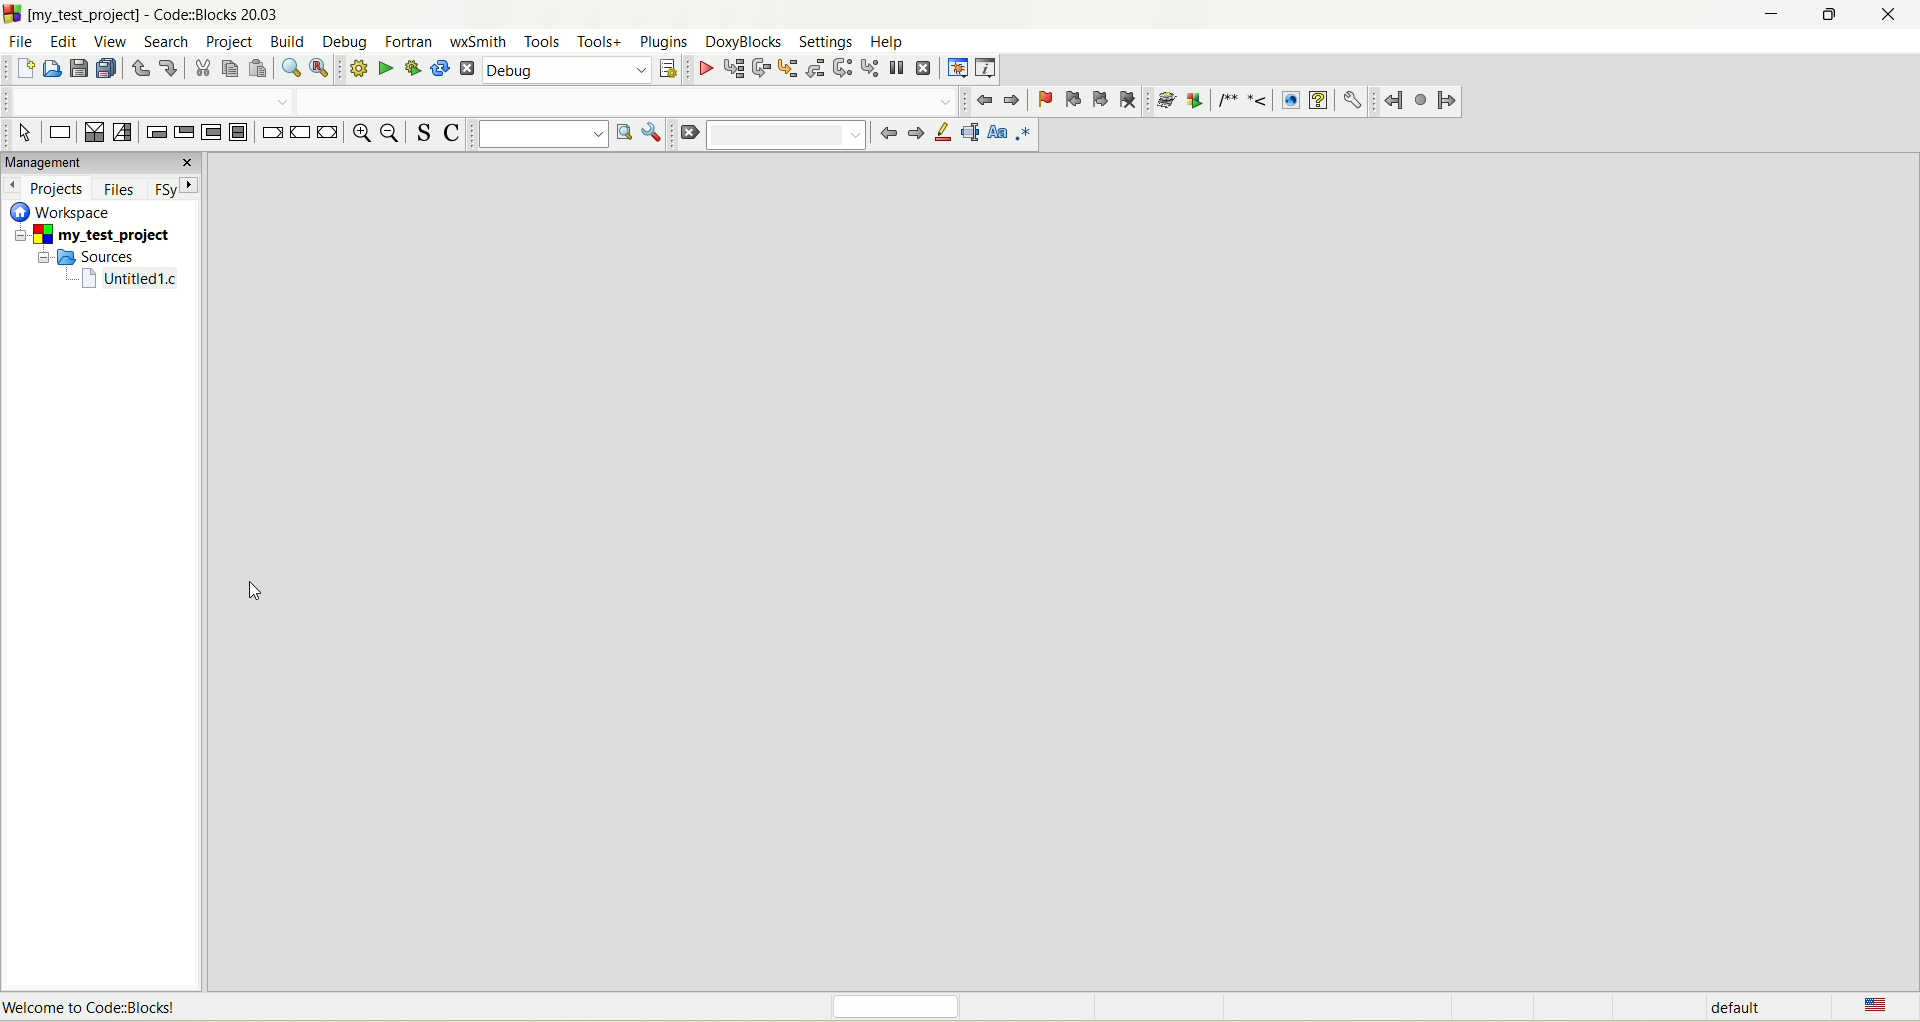 This screenshot has height=1022, width=1920. Describe the element at coordinates (47, 190) in the screenshot. I see `projects` at that location.